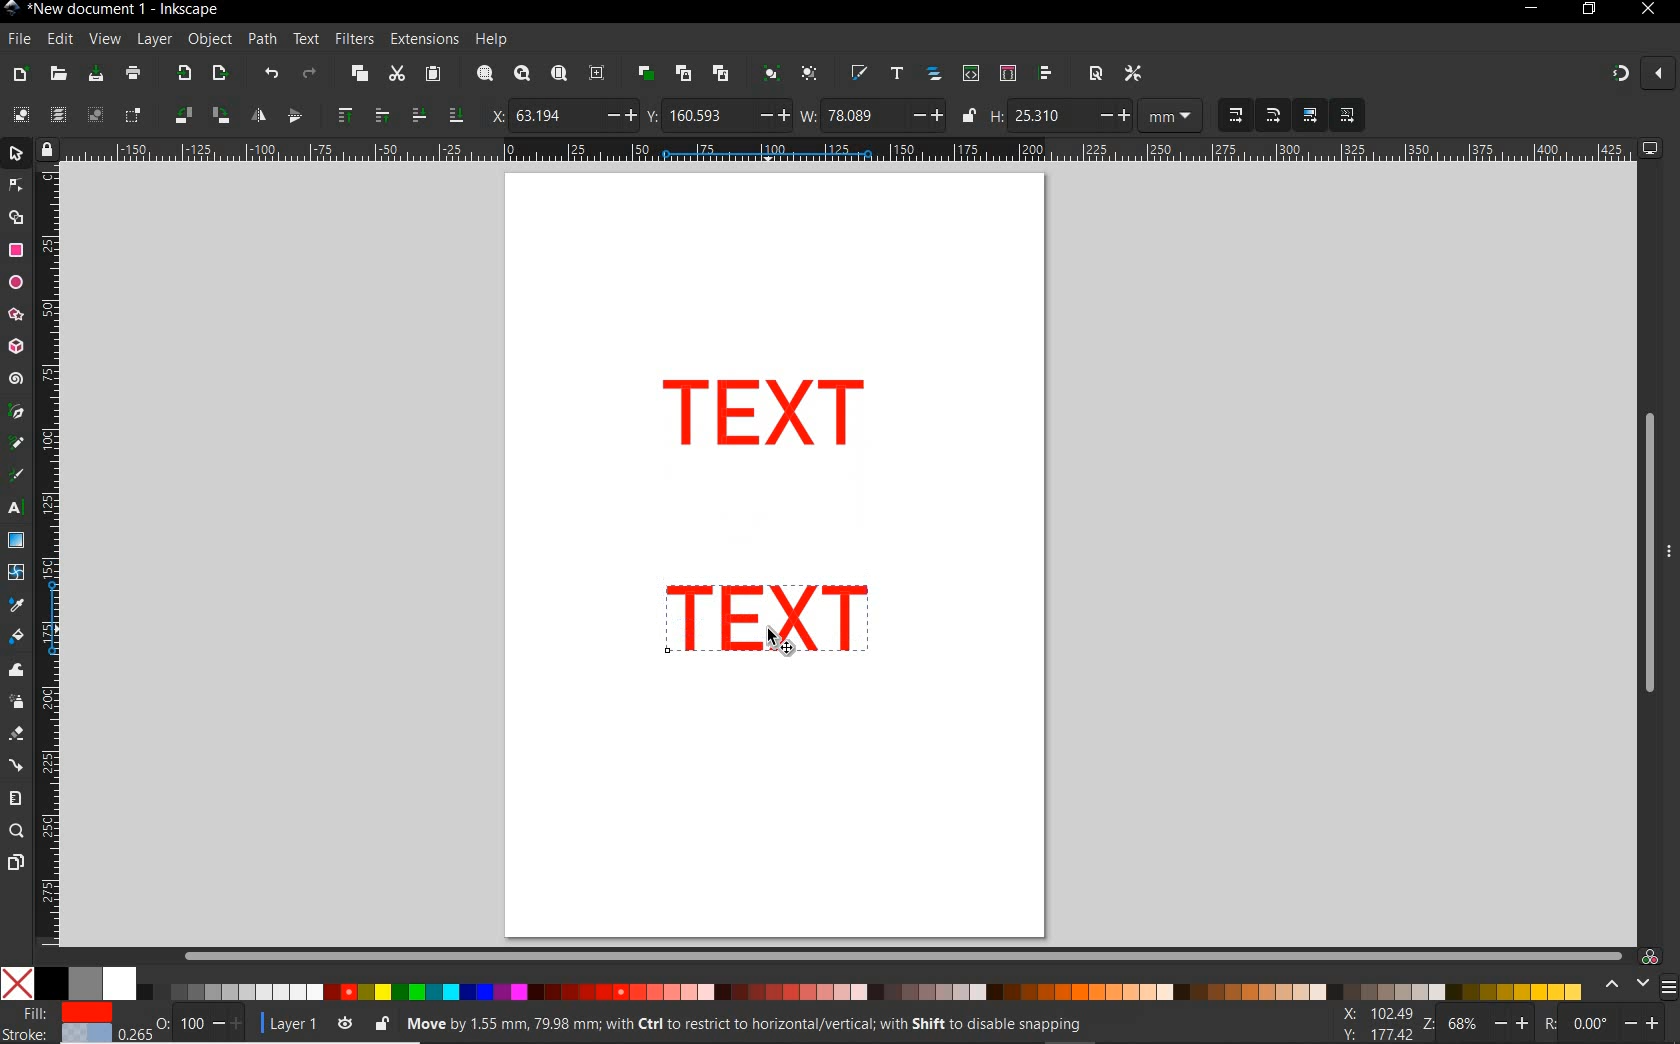  I want to click on filters, so click(354, 39).